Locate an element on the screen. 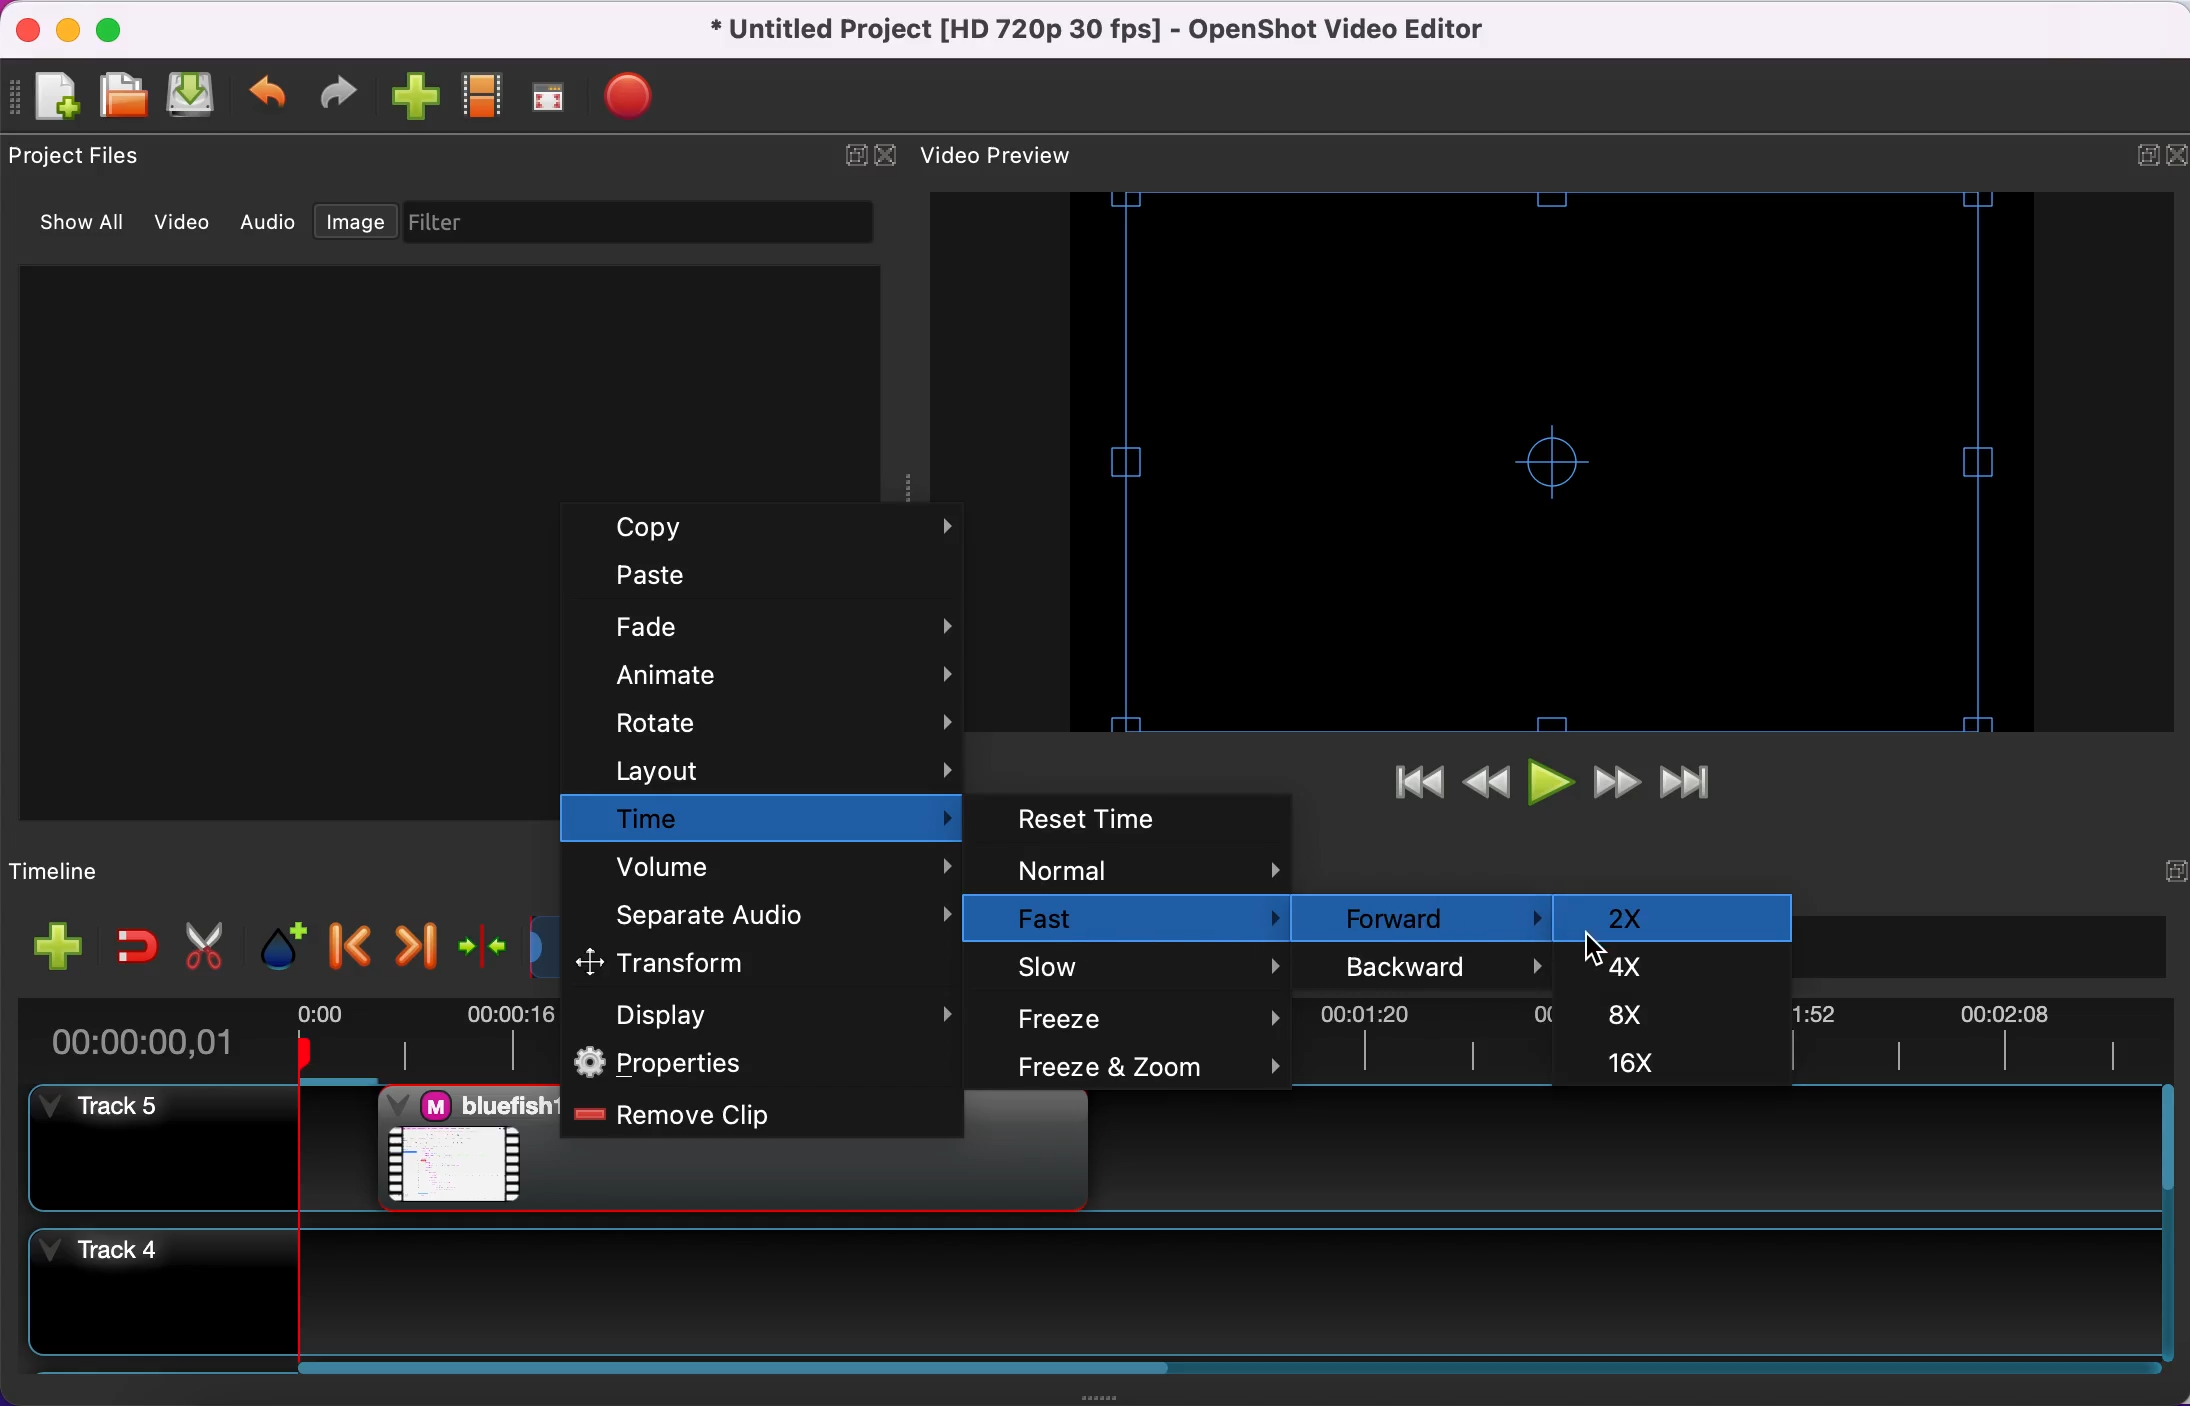 The image size is (2190, 1406). backward is located at coordinates (1434, 968).